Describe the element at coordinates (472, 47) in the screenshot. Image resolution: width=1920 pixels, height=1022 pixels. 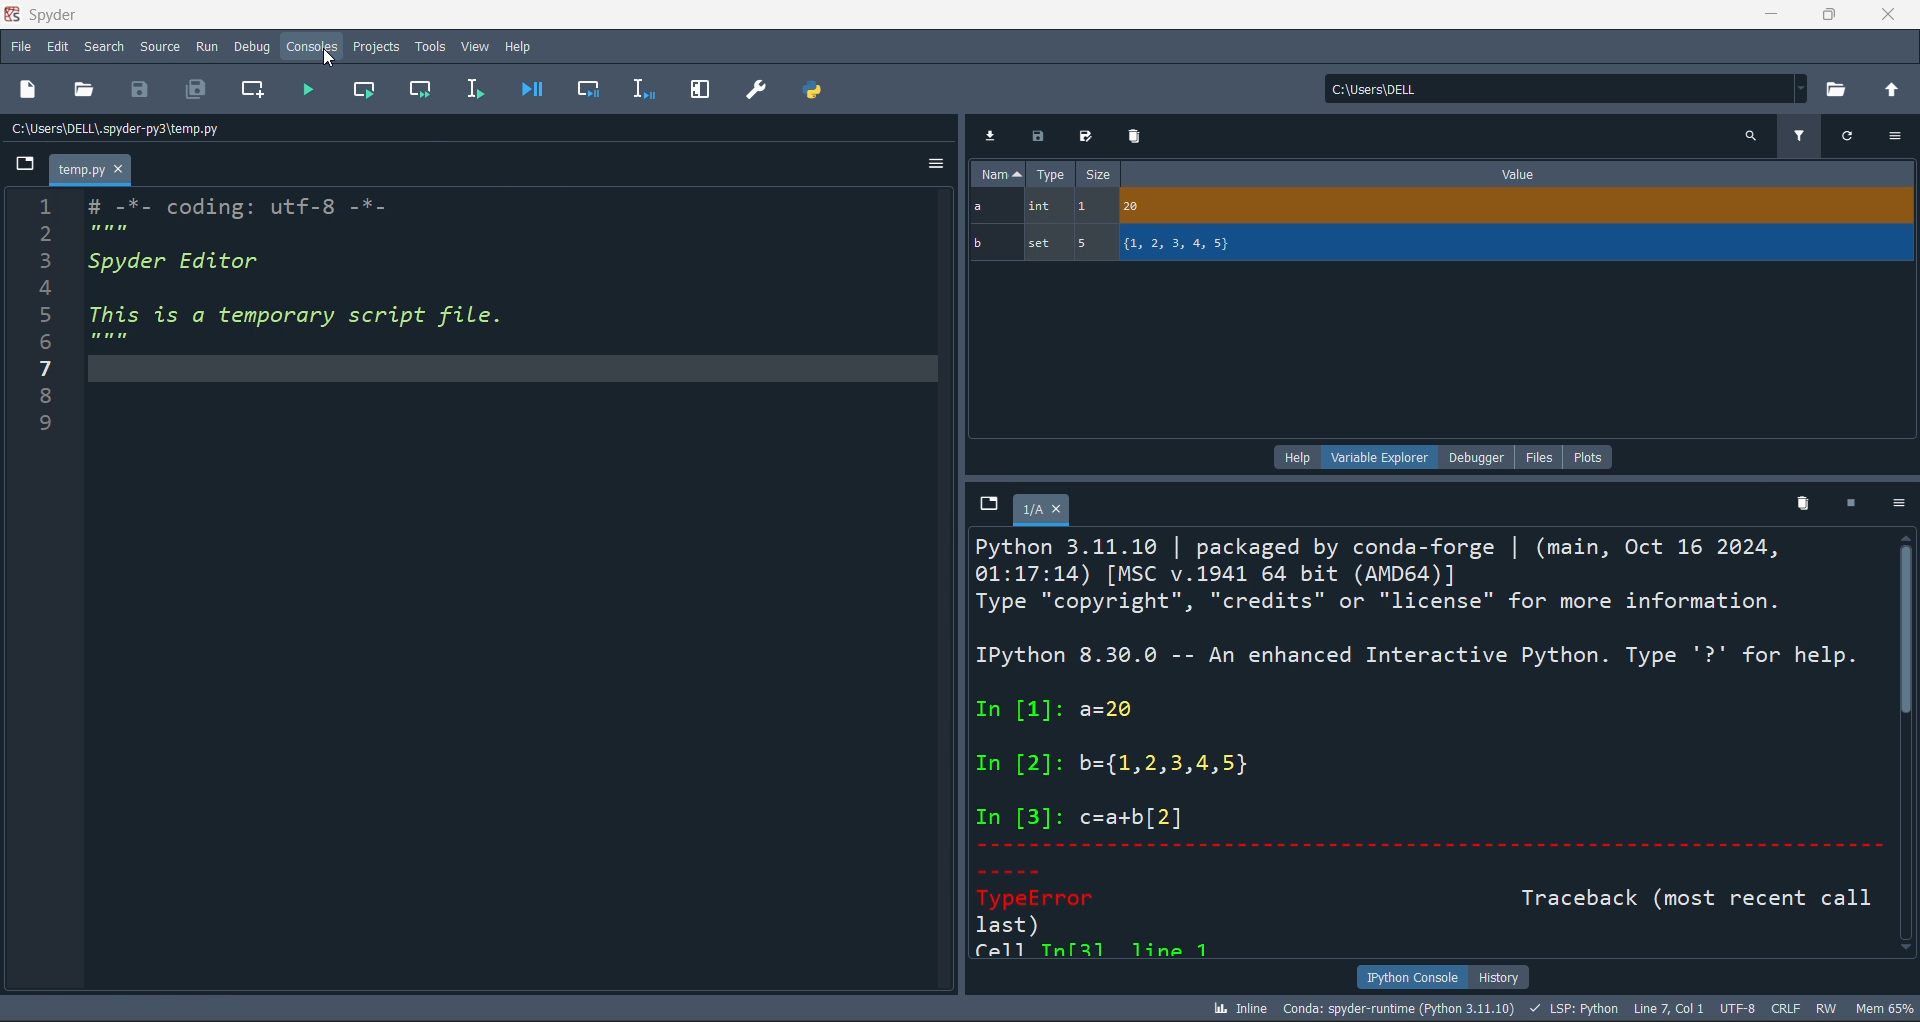
I see `View` at that location.